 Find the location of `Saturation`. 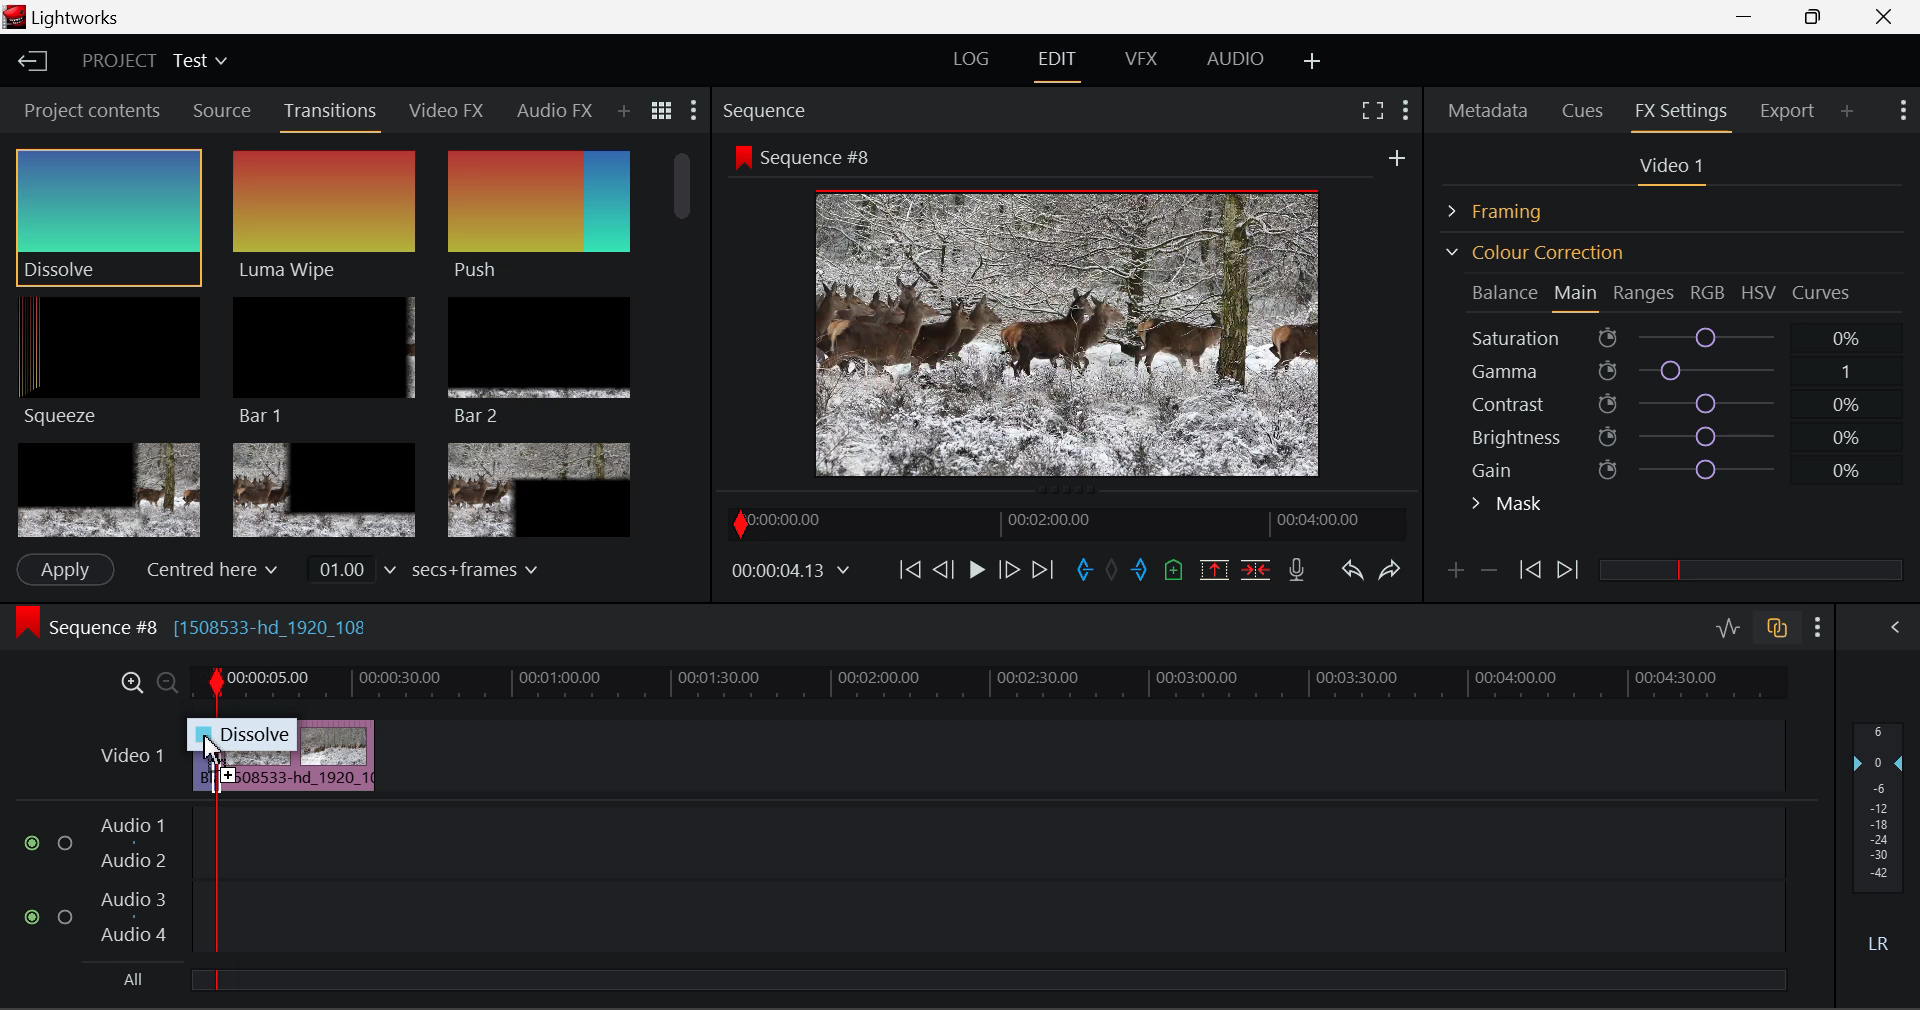

Saturation is located at coordinates (1669, 334).